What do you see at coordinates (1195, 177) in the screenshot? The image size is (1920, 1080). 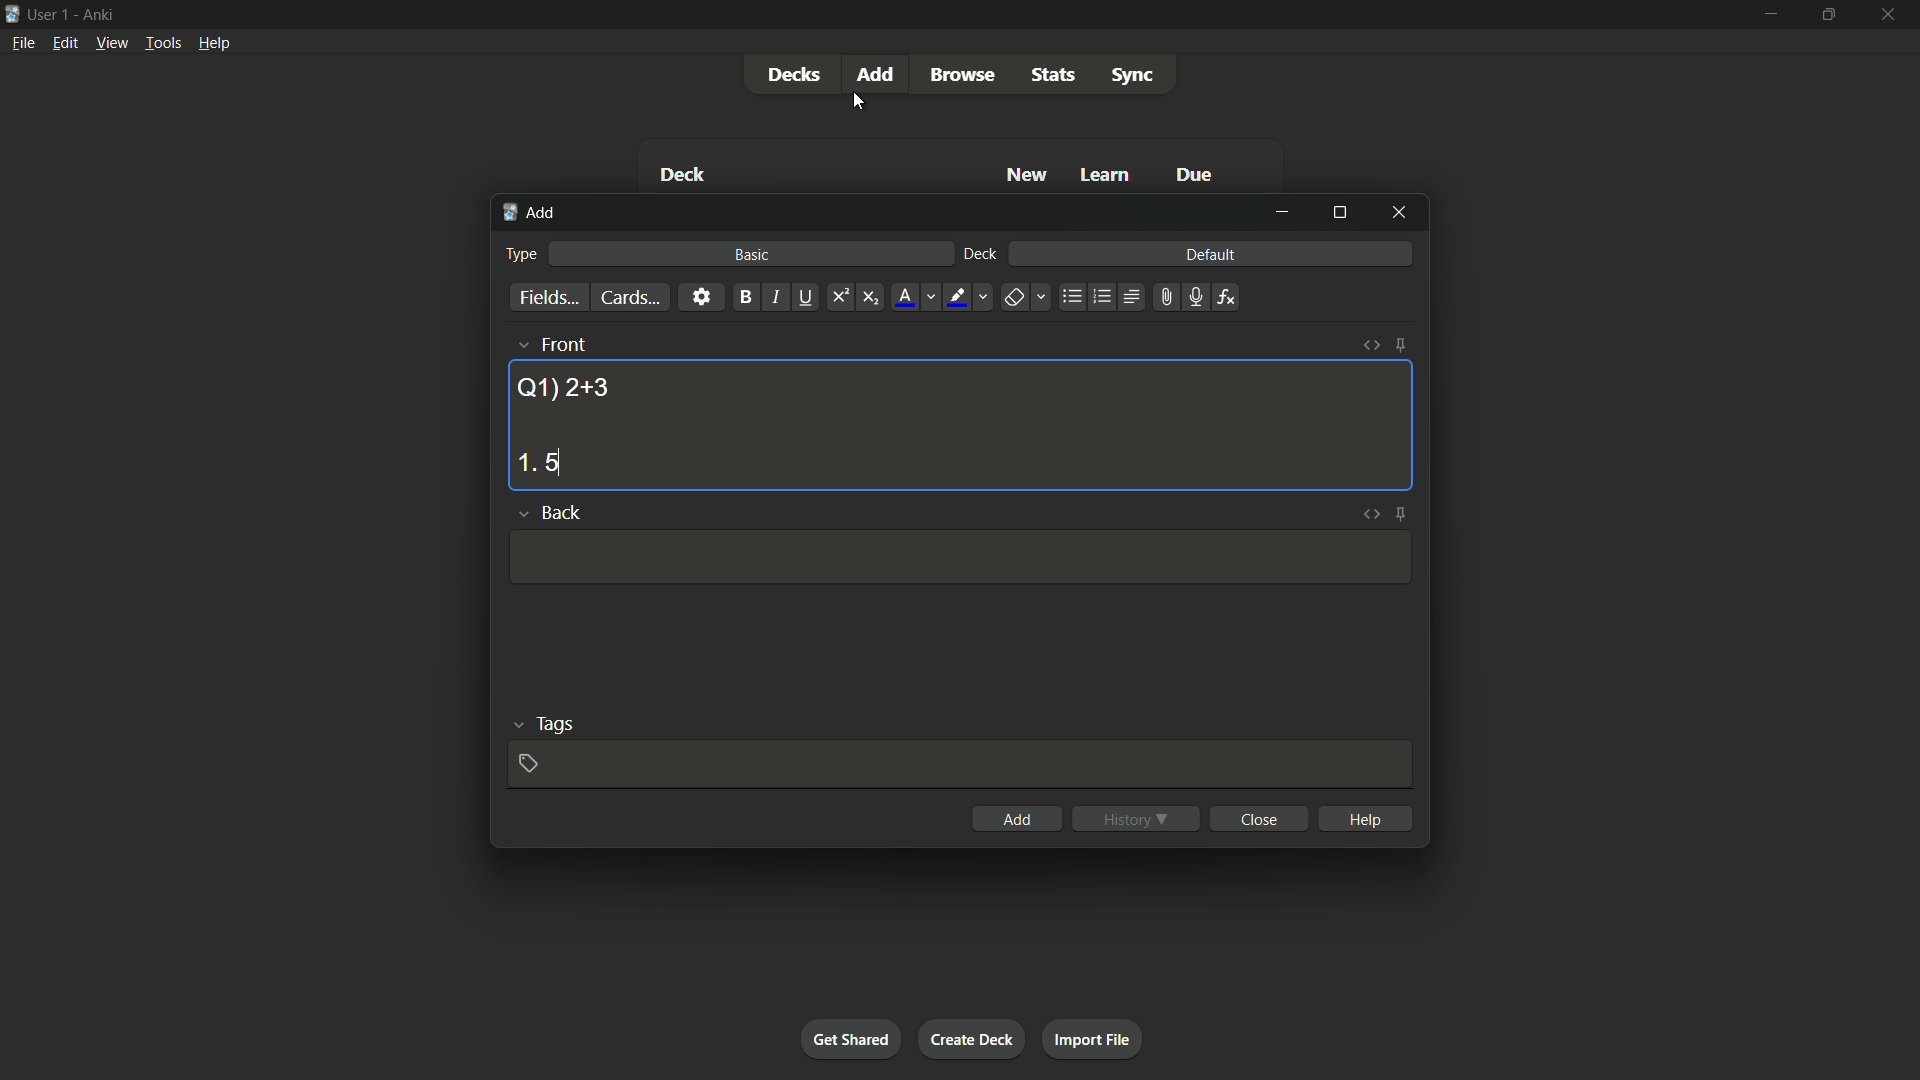 I see `due` at bounding box center [1195, 177].